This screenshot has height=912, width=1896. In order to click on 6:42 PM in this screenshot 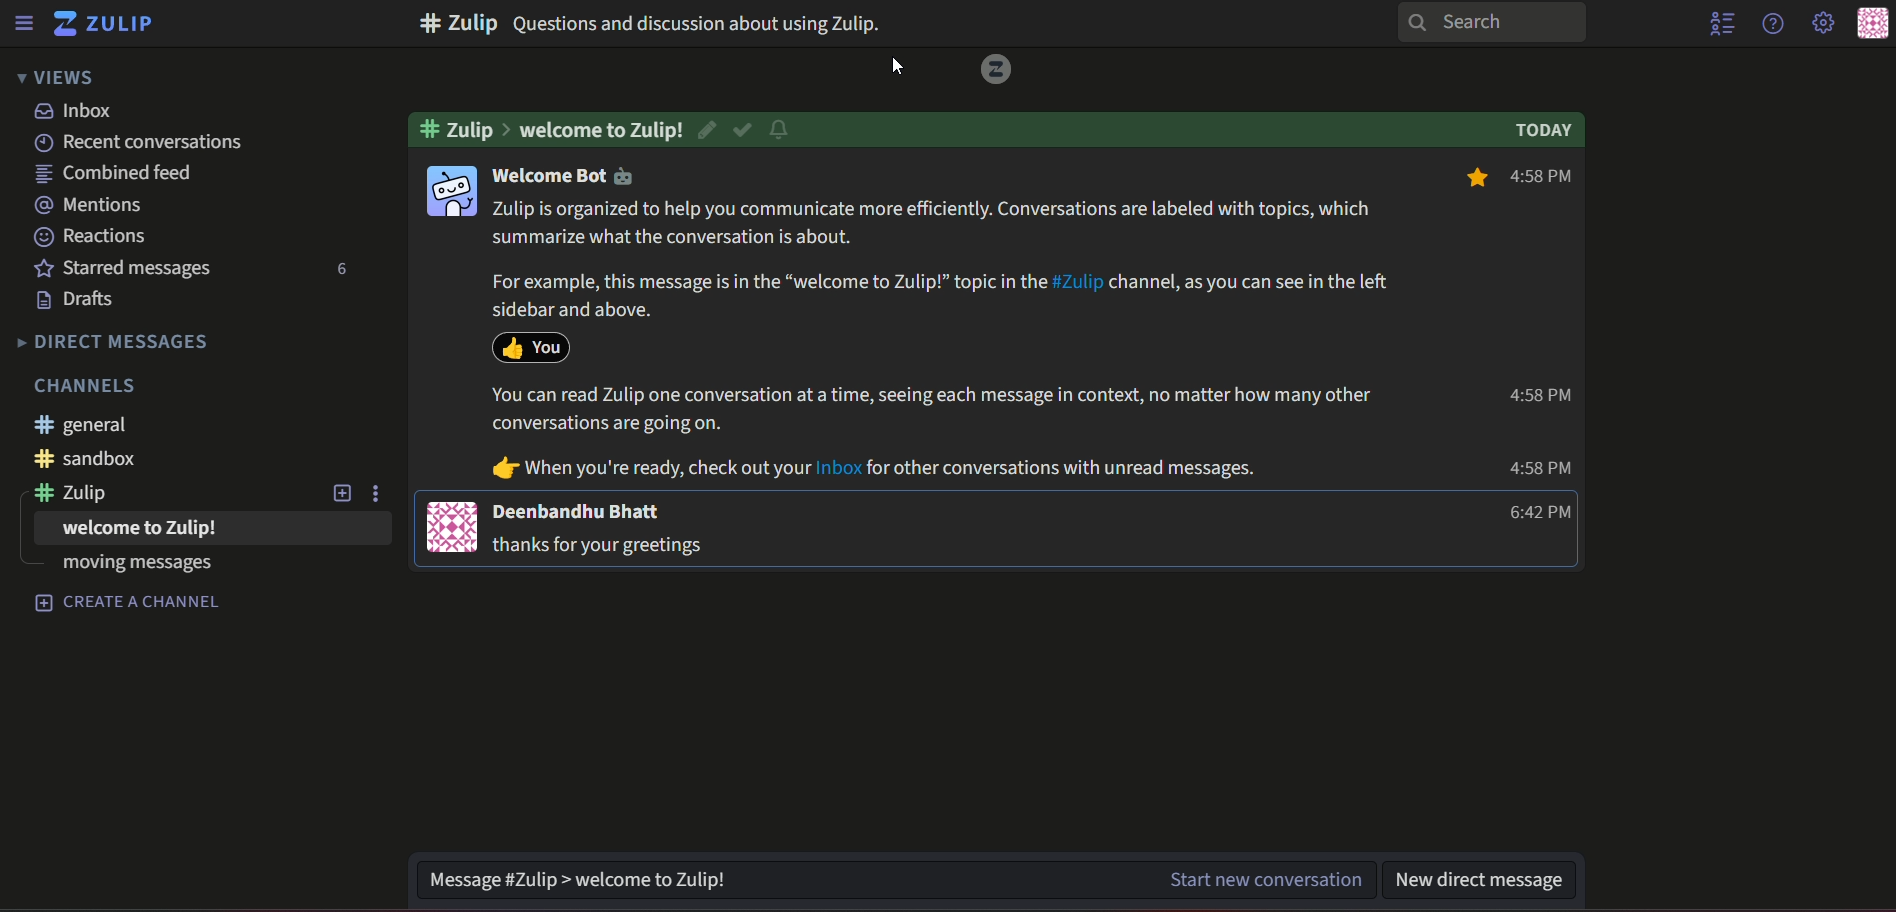, I will do `click(1529, 514)`.